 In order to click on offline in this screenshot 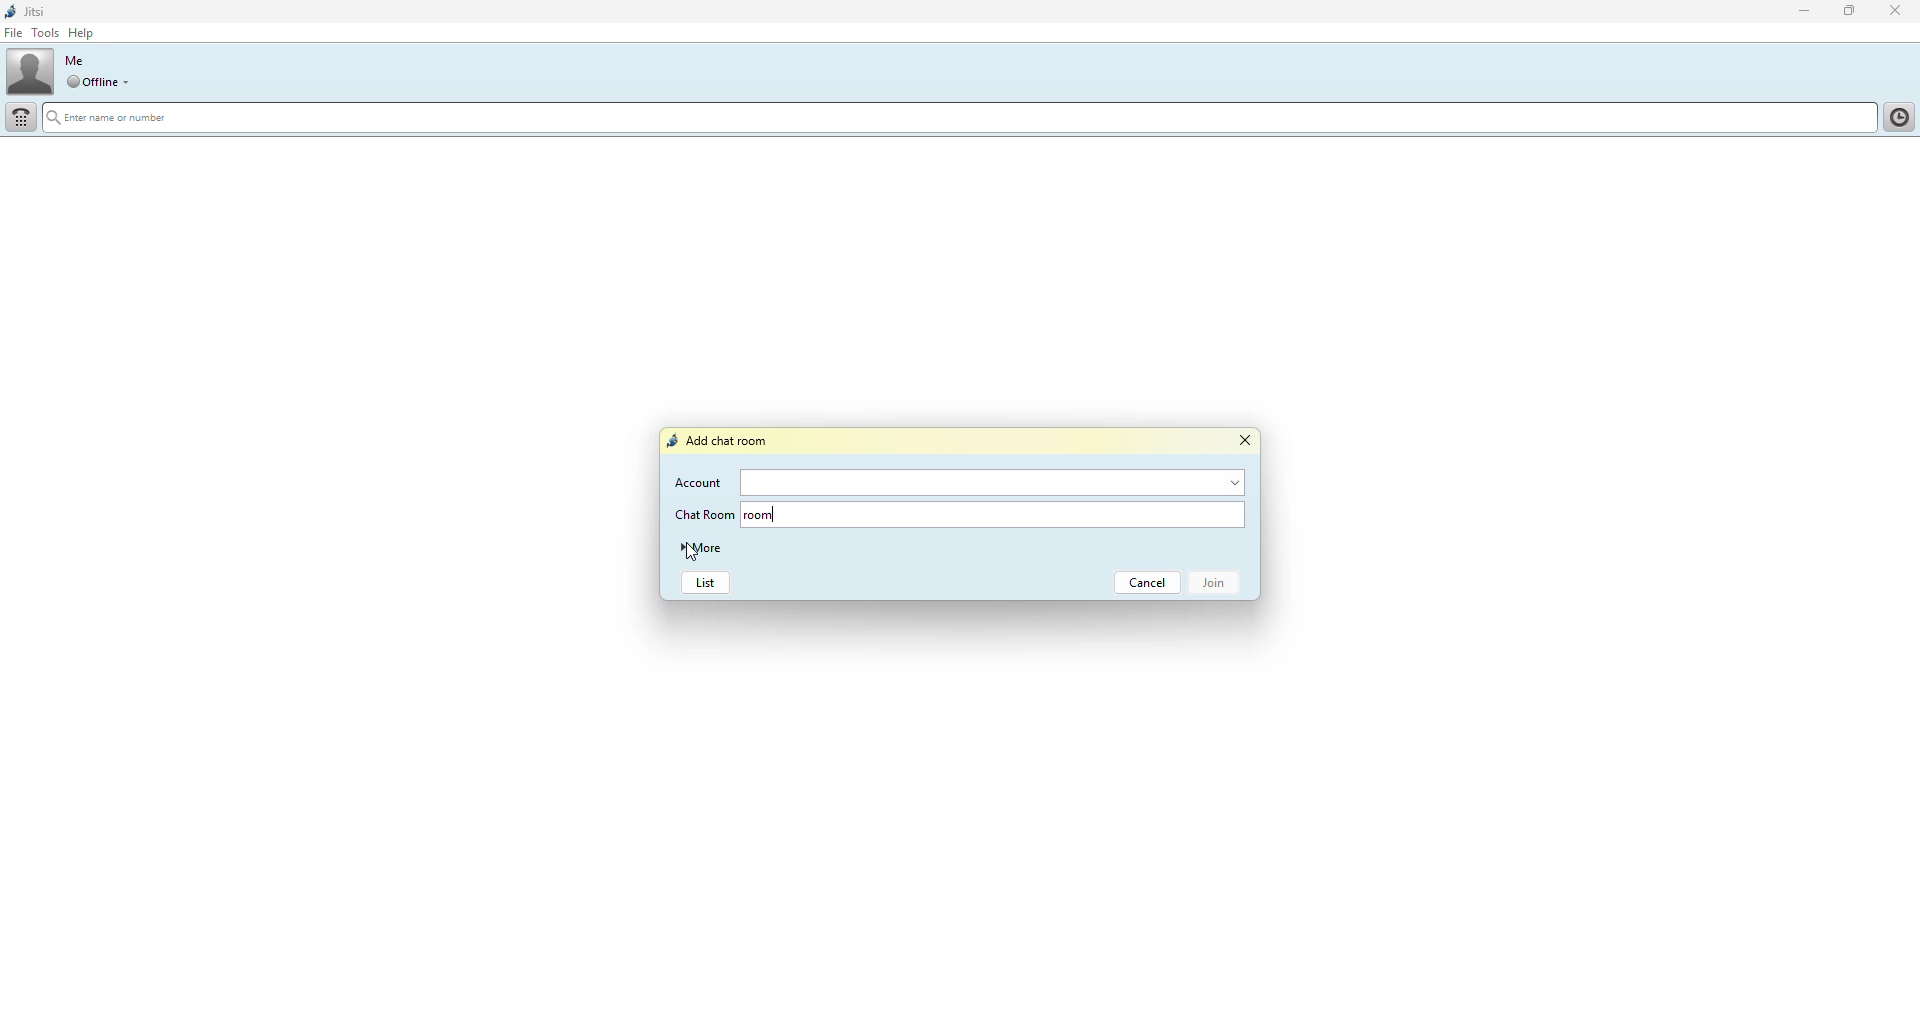, I will do `click(91, 82)`.